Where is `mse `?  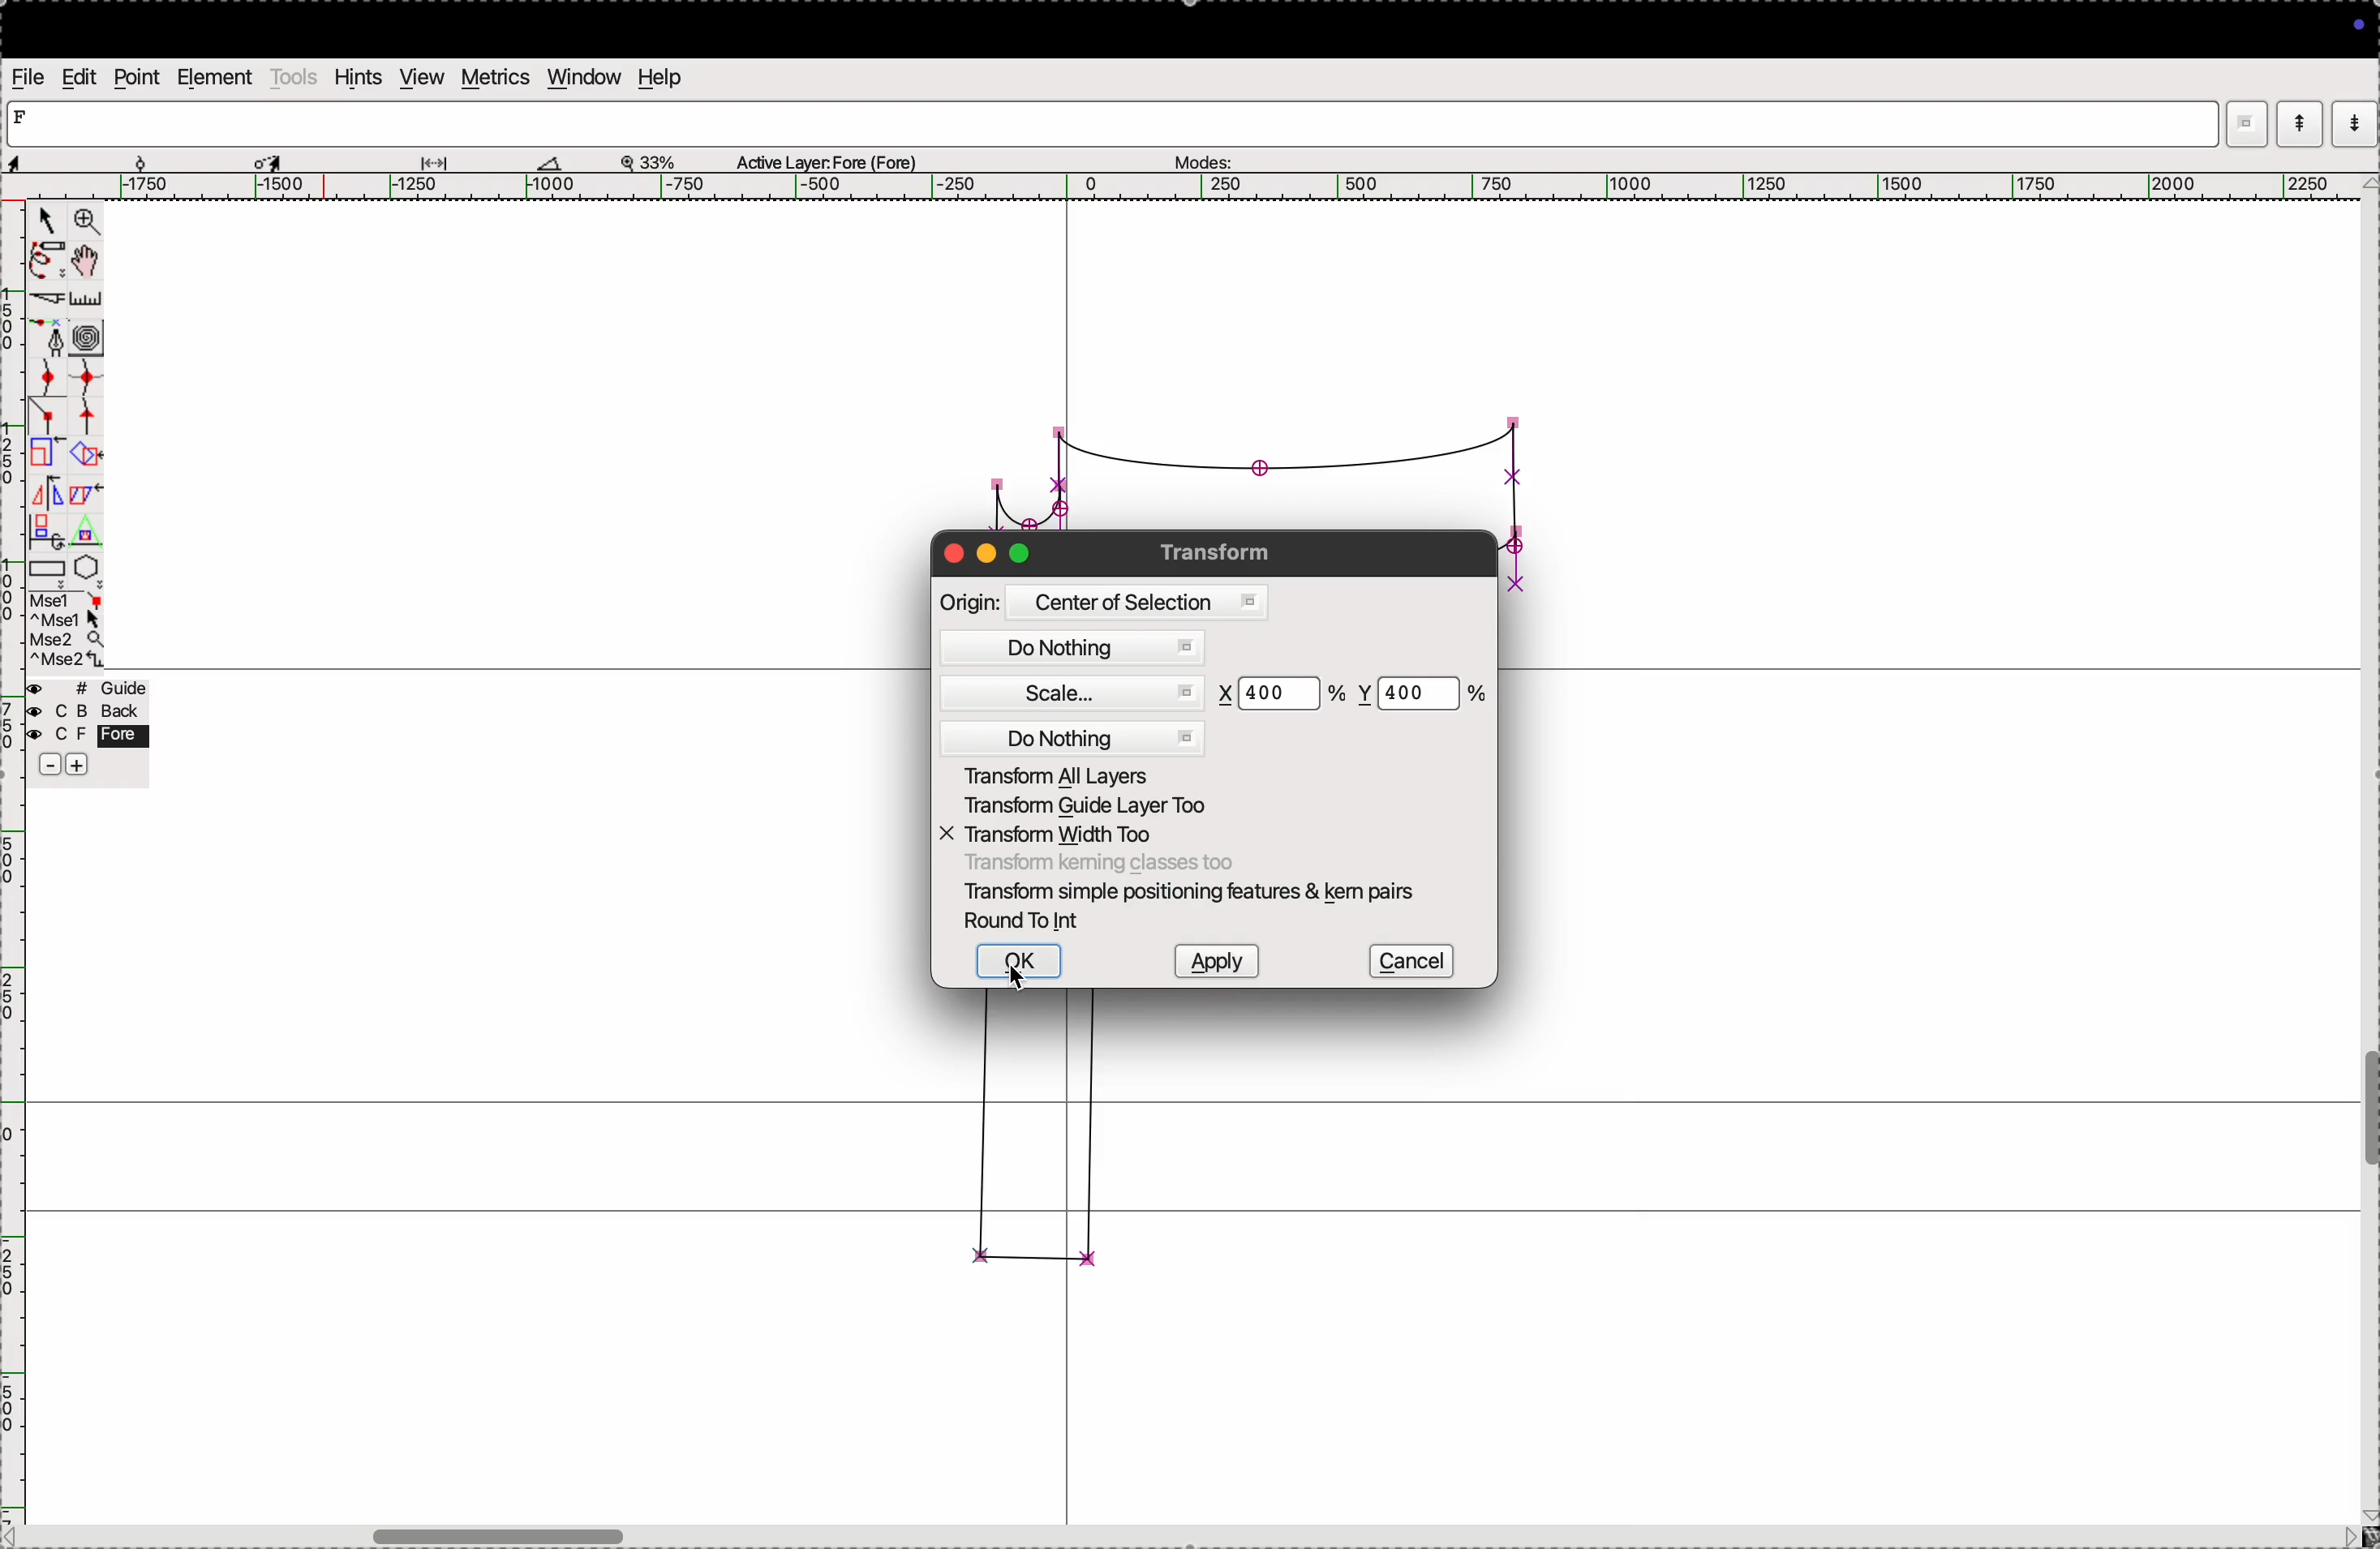
mse  is located at coordinates (67, 630).